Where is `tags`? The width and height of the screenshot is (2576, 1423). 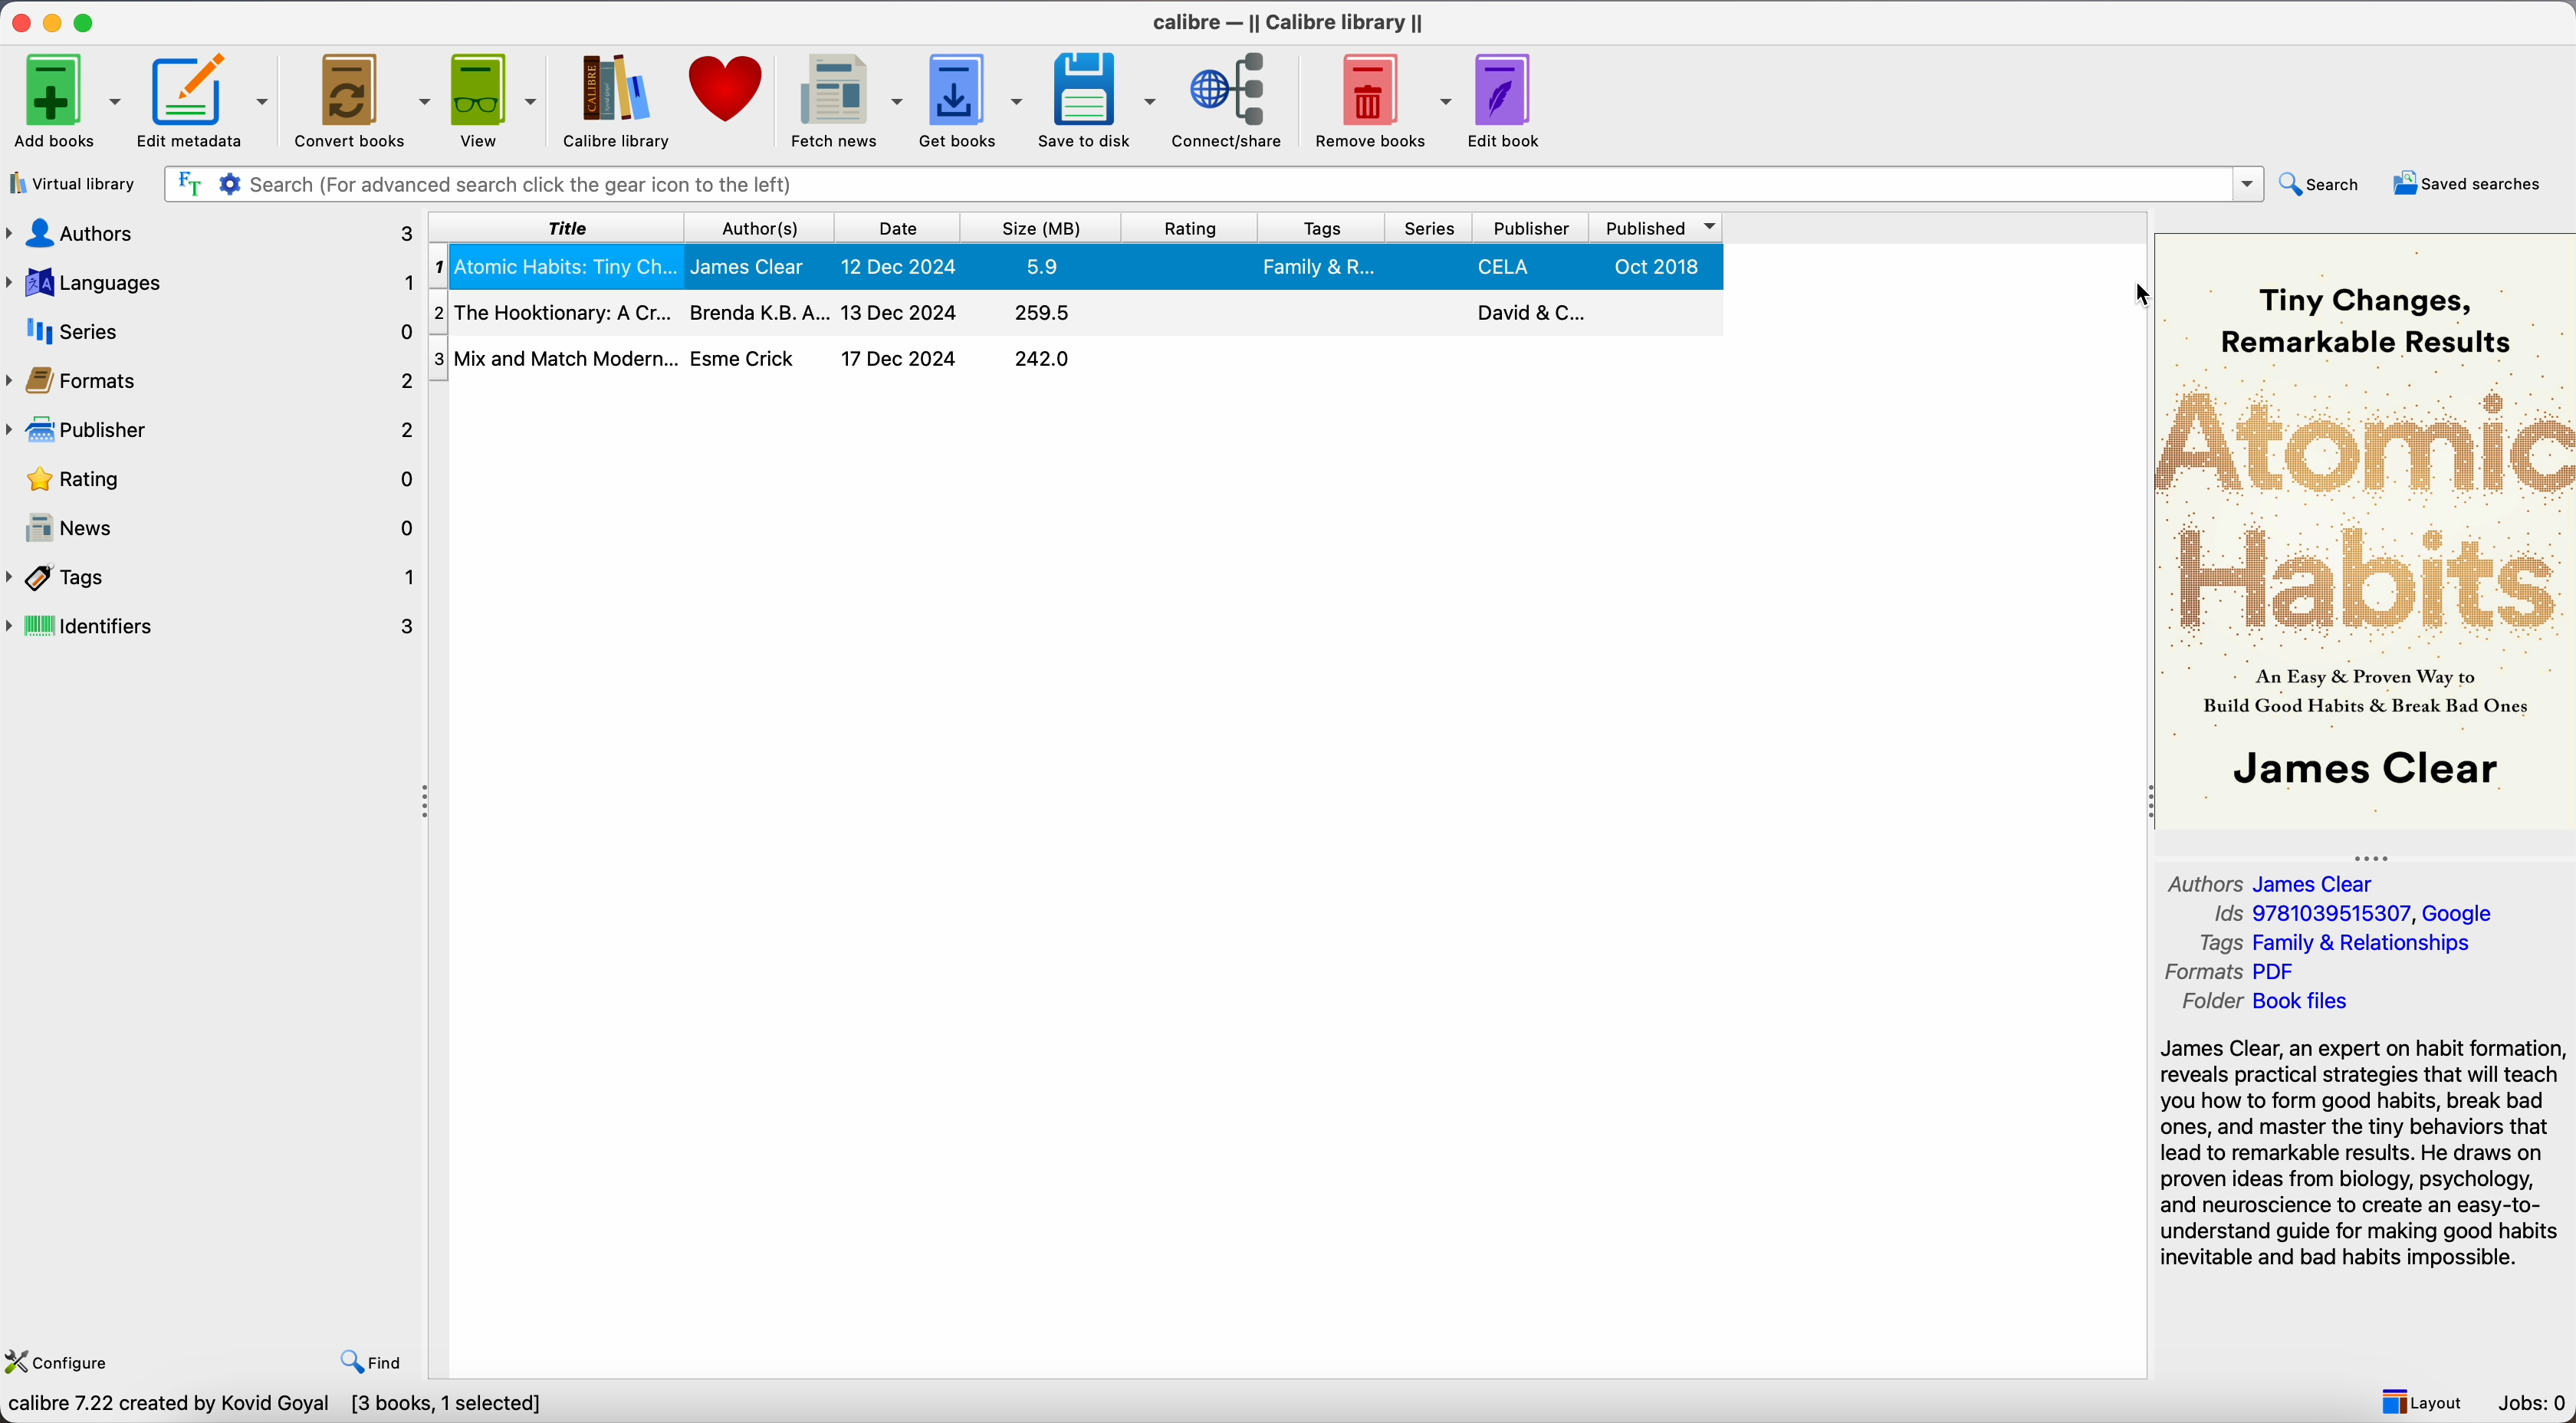
tags is located at coordinates (222, 578).